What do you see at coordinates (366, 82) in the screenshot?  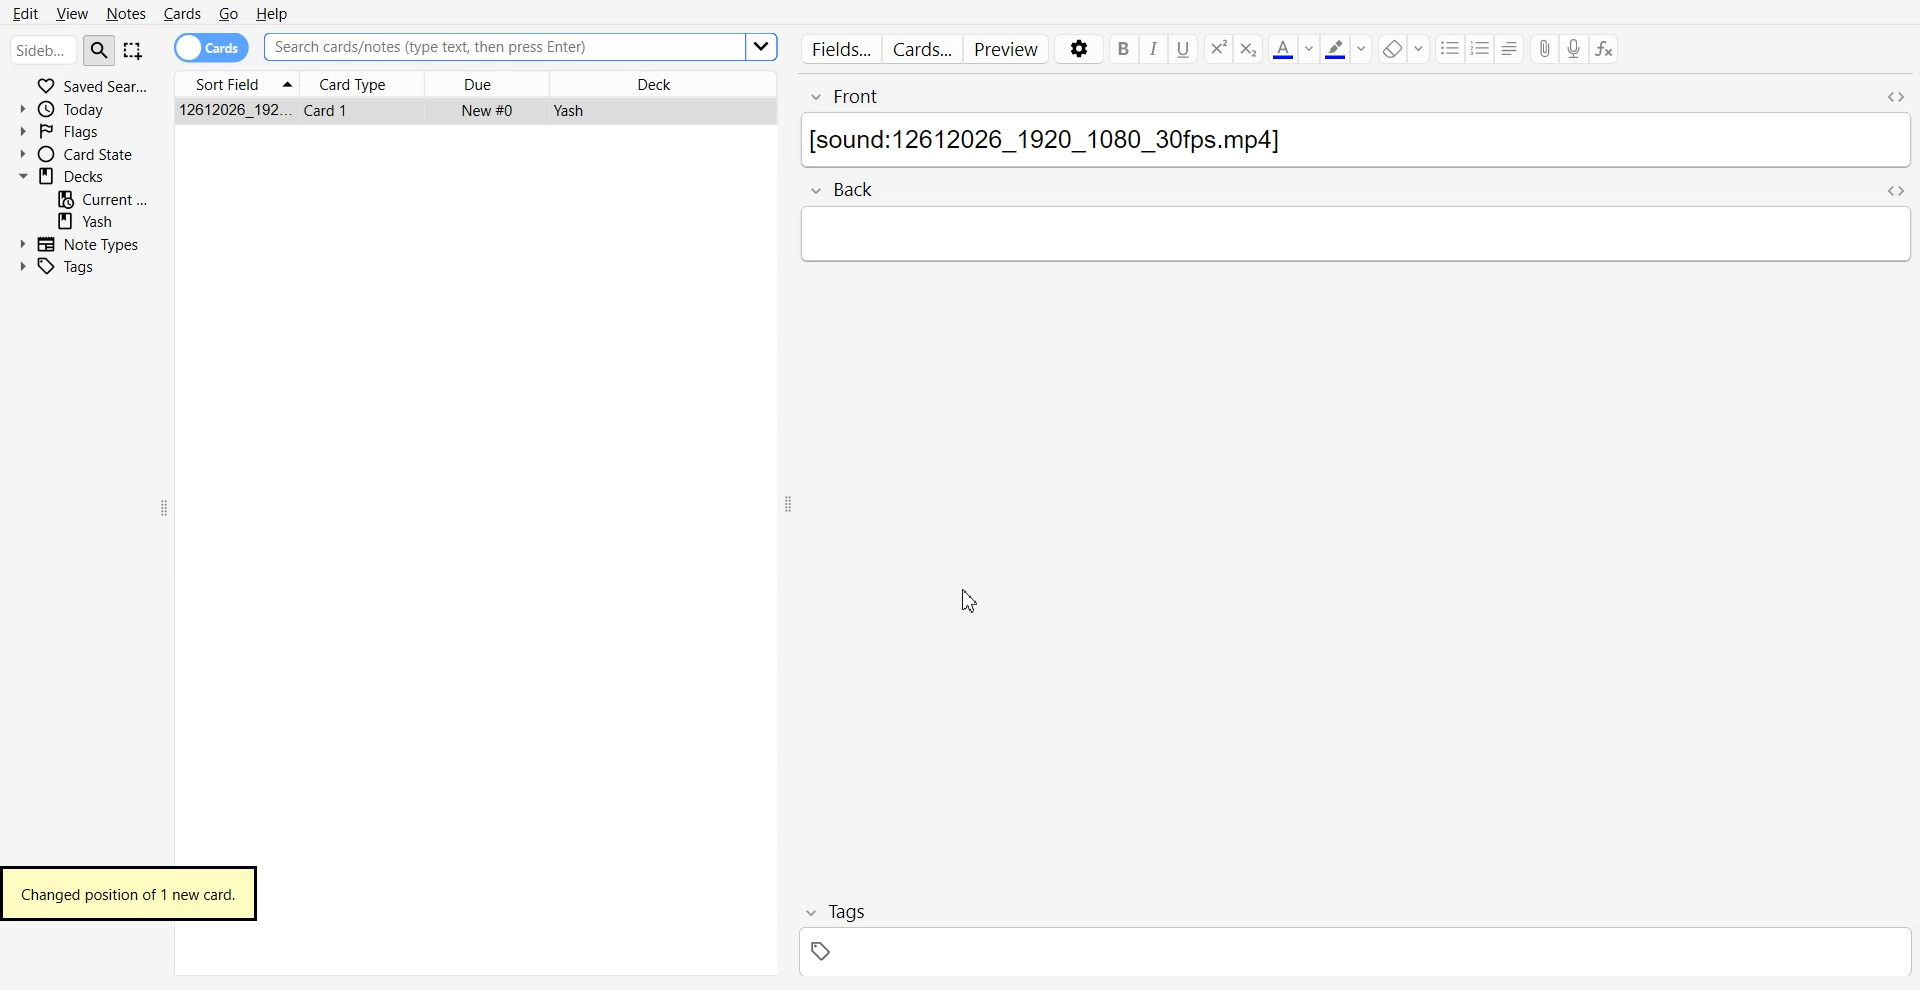 I see `Card Type` at bounding box center [366, 82].